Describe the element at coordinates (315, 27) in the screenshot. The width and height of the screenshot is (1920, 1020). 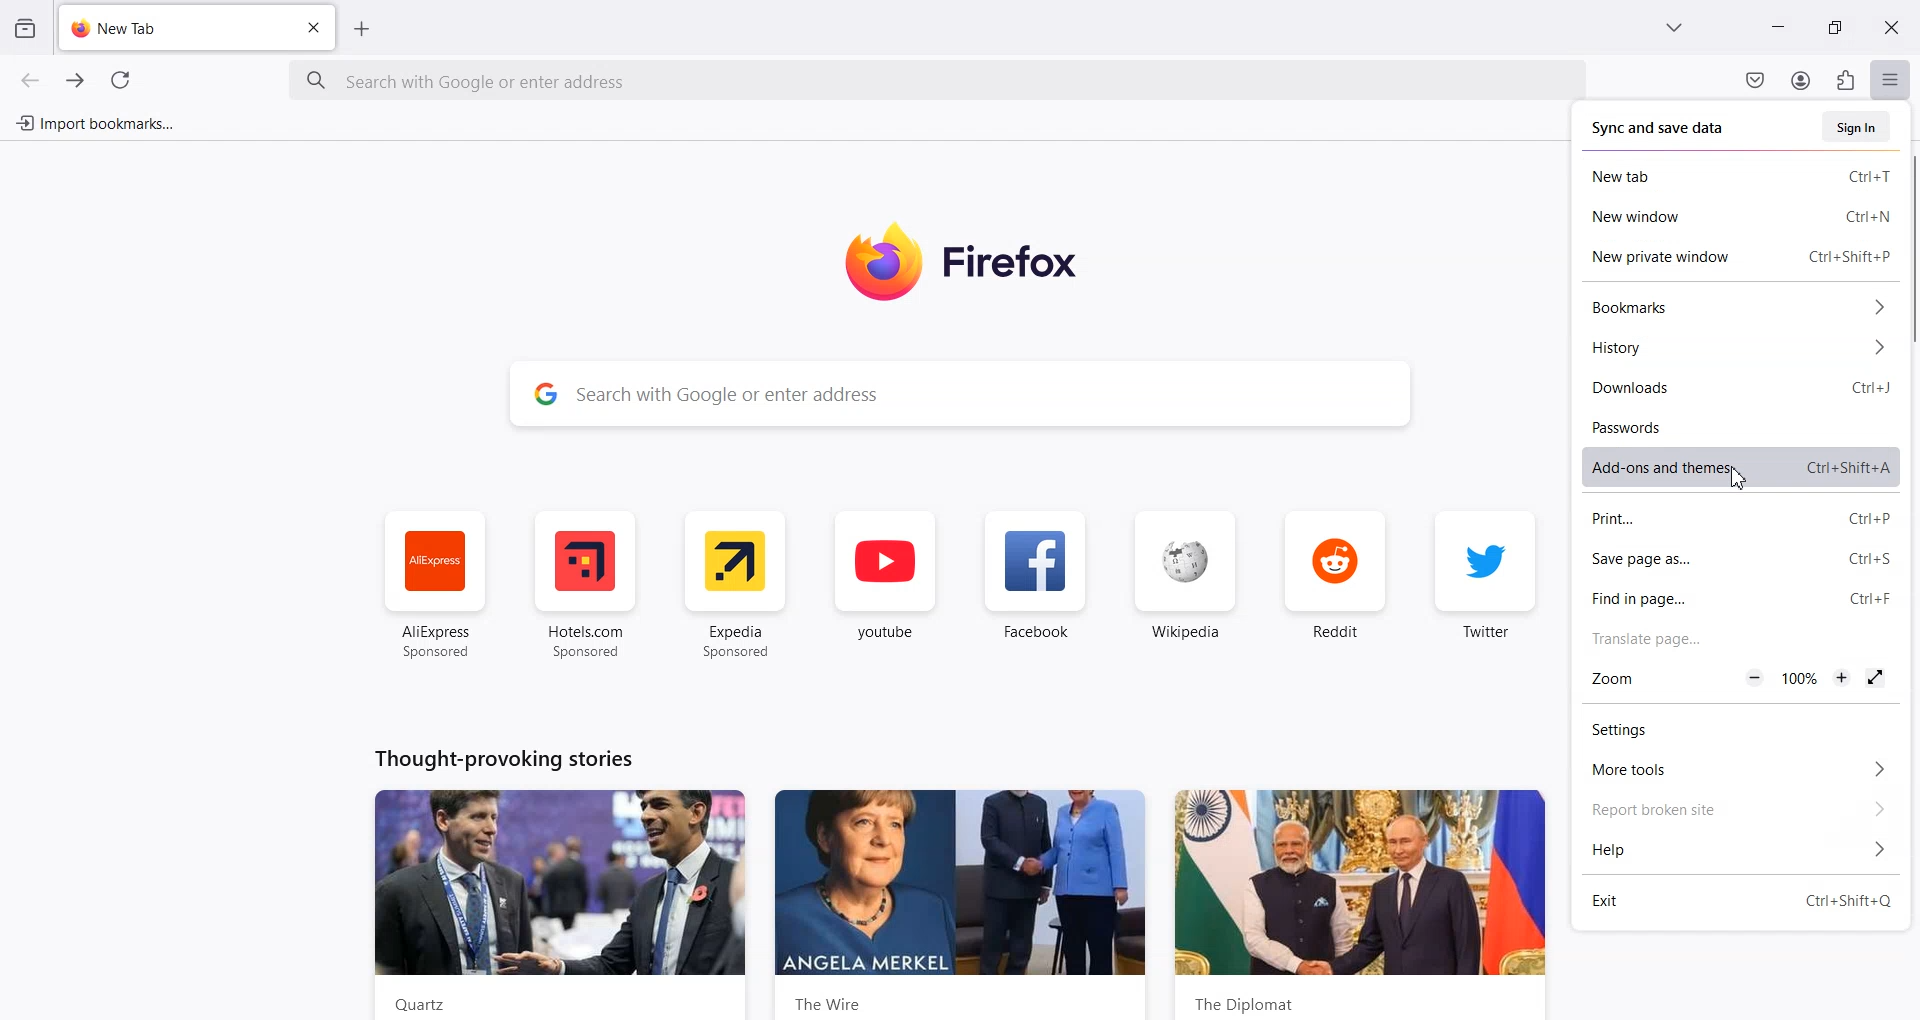
I see `Close Tab` at that location.